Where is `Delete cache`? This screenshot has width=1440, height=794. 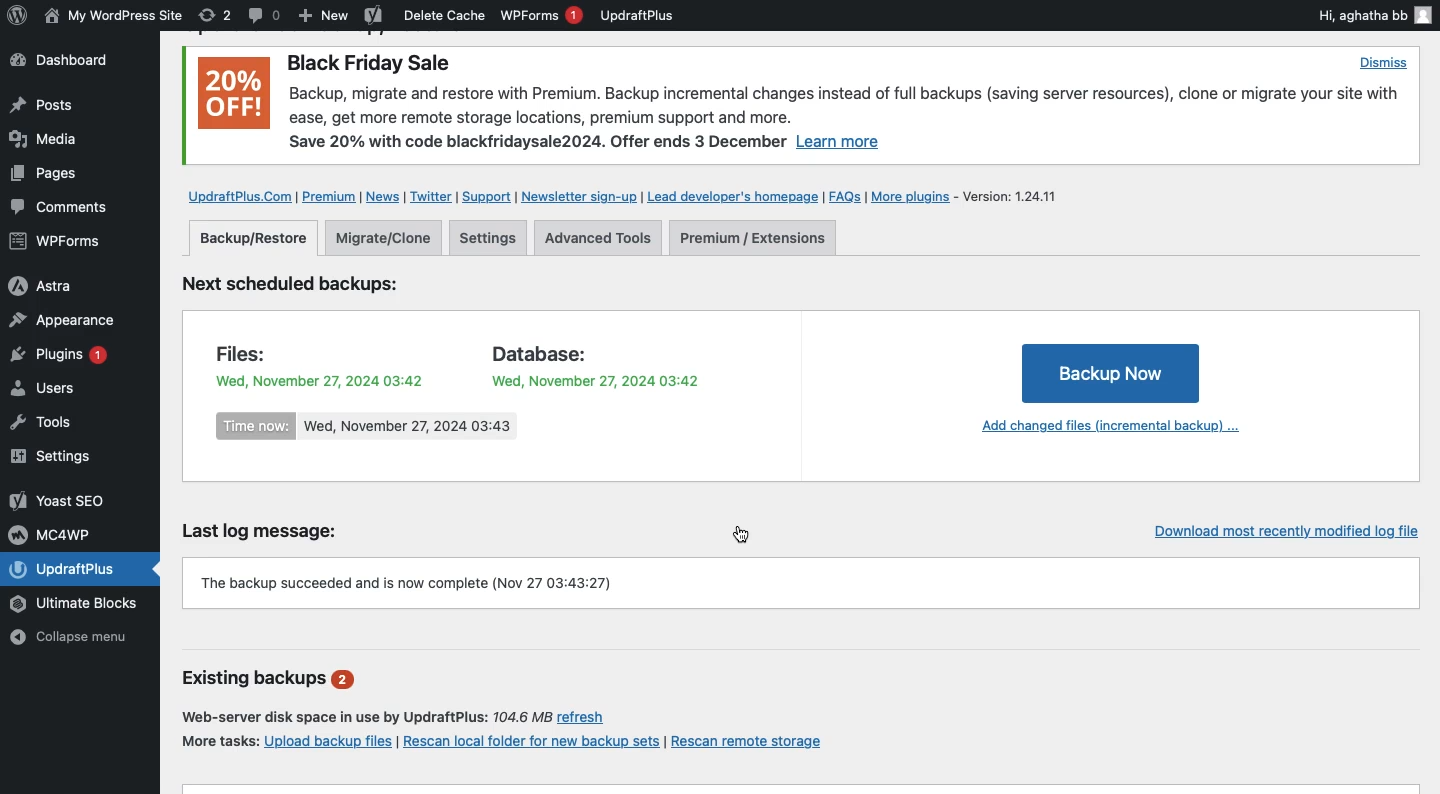
Delete cache is located at coordinates (445, 15).